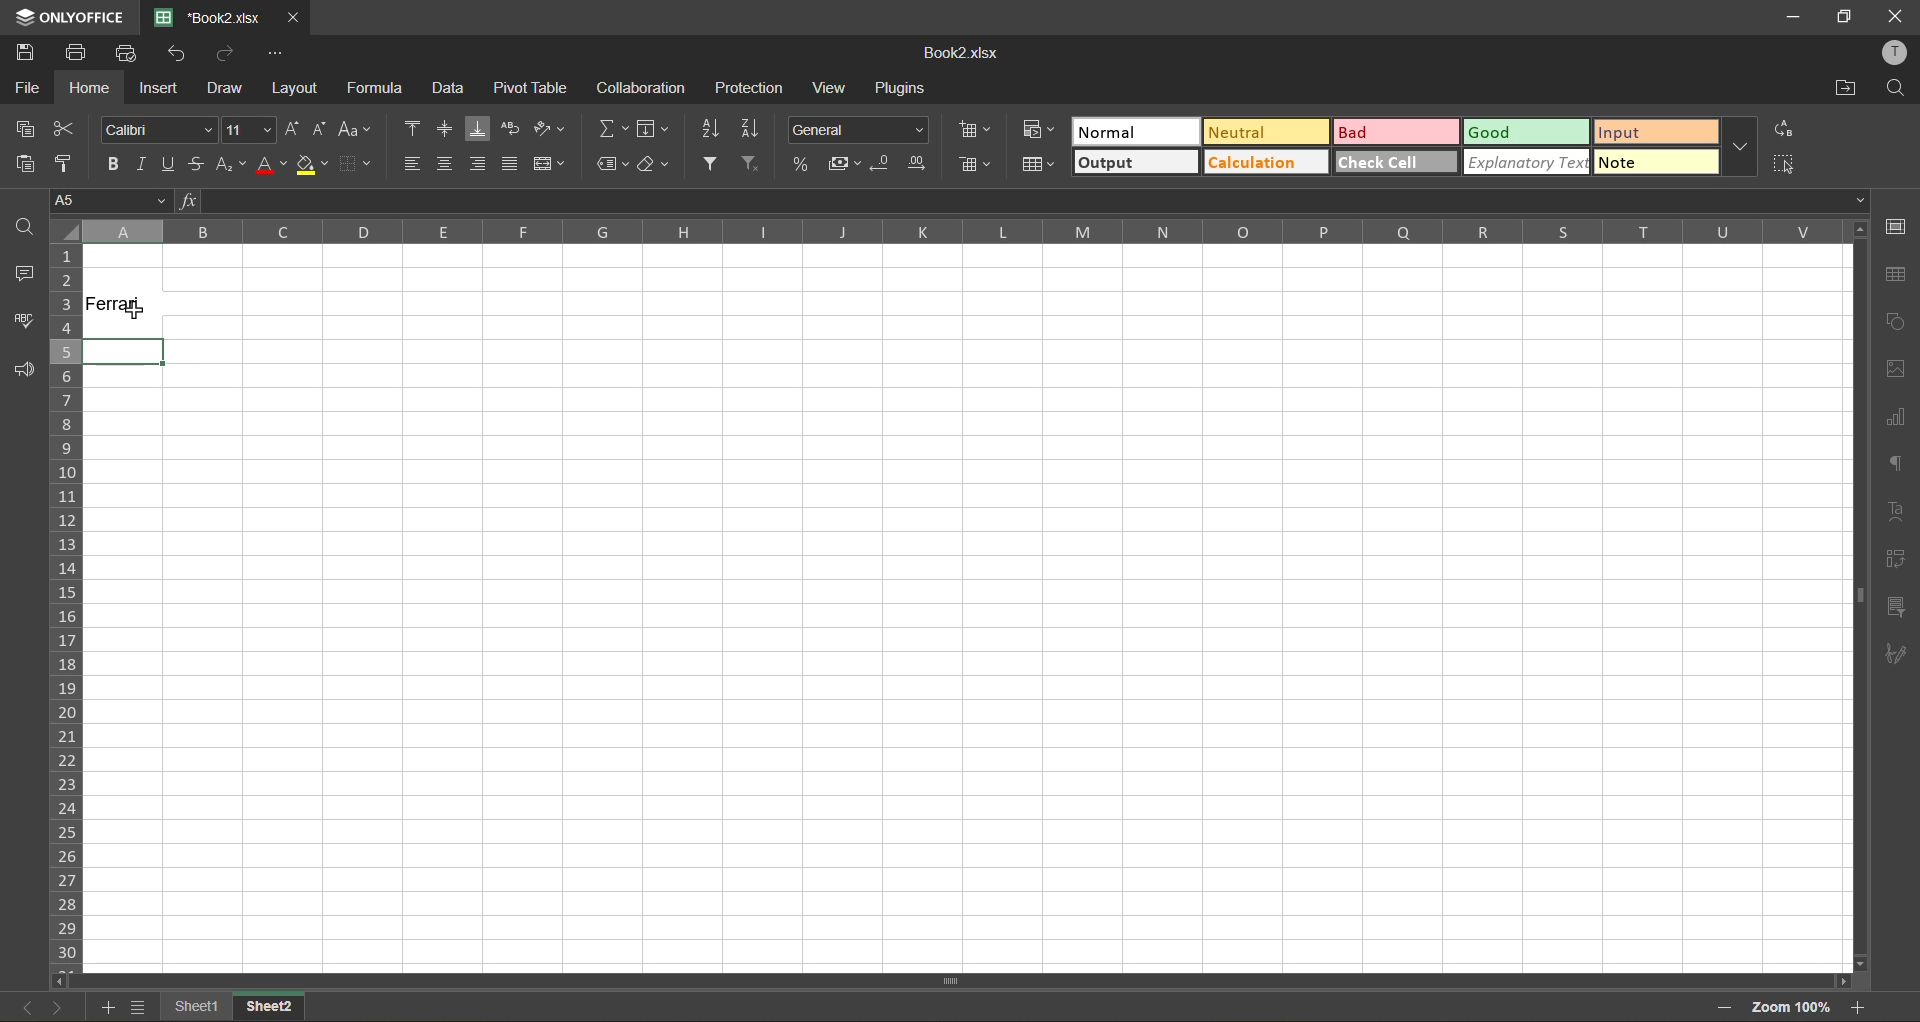 This screenshot has height=1022, width=1920. What do you see at coordinates (966, 53) in the screenshot?
I see `Book2.xlsx` at bounding box center [966, 53].